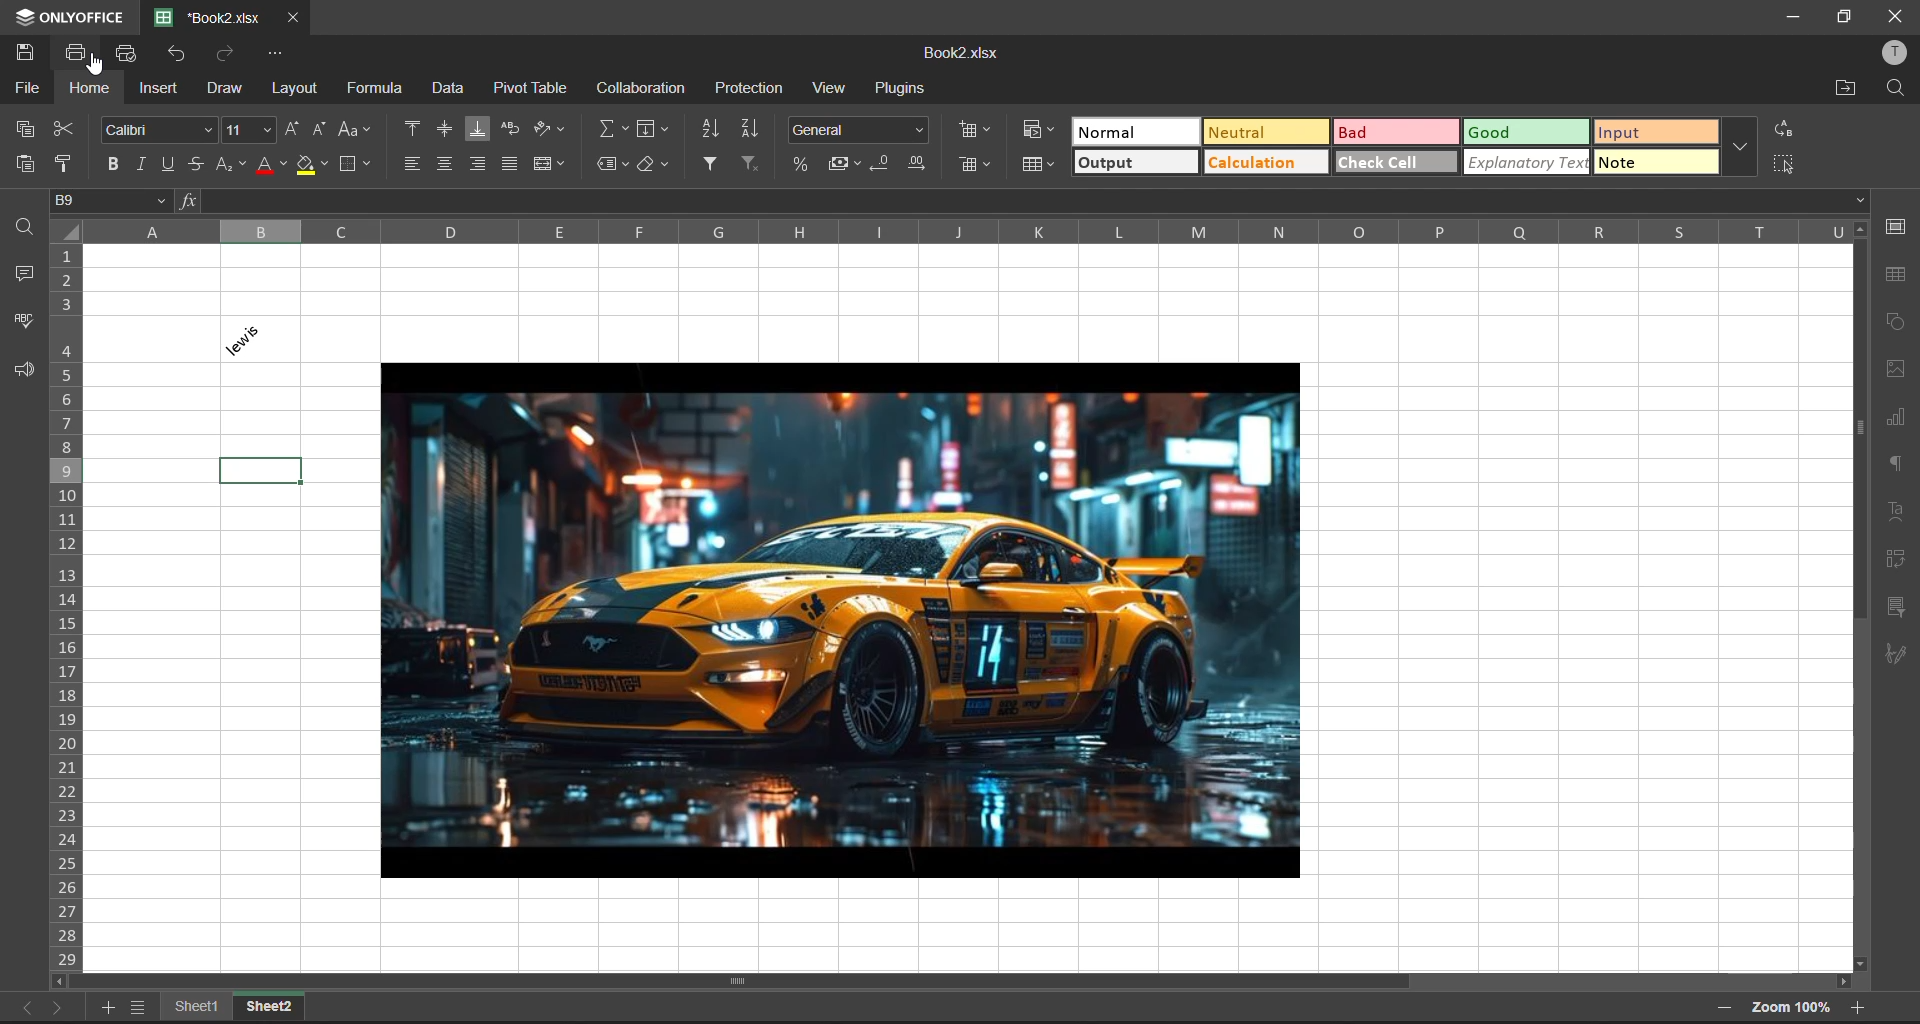 The width and height of the screenshot is (1920, 1024). Describe the element at coordinates (1890, 55) in the screenshot. I see `profile` at that location.